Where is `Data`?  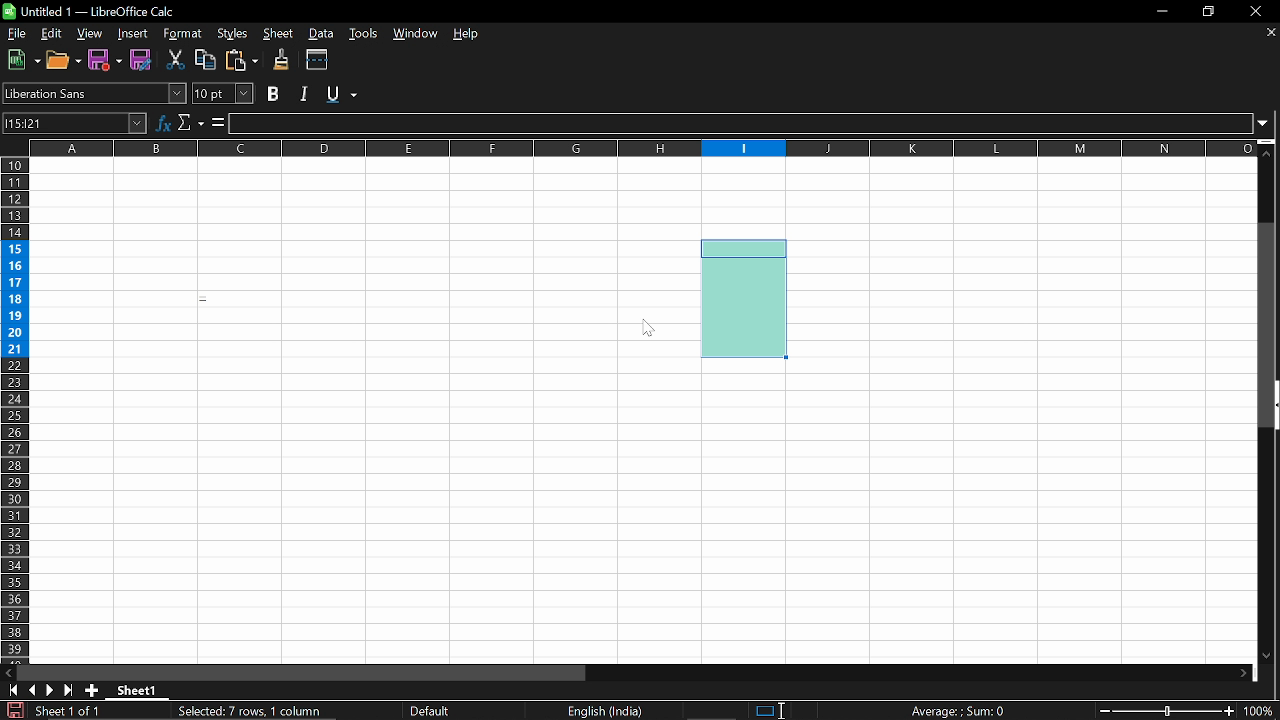
Data is located at coordinates (323, 34).